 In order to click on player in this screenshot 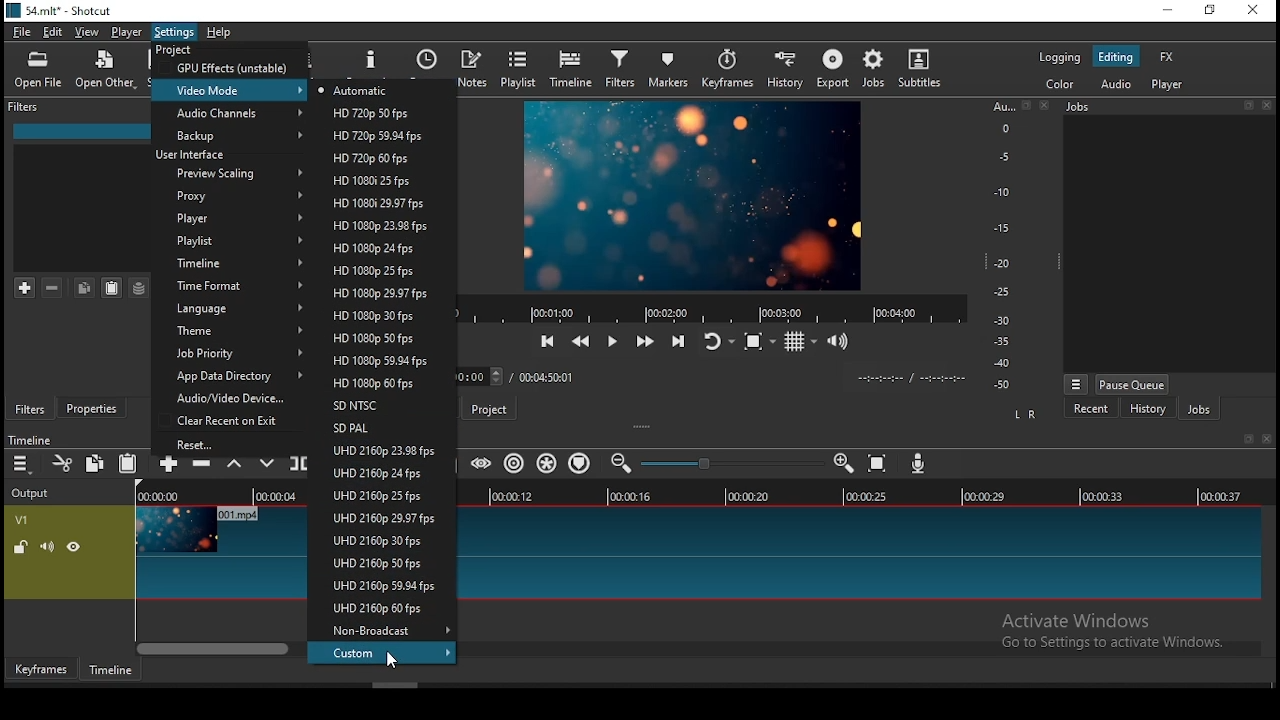, I will do `click(228, 220)`.